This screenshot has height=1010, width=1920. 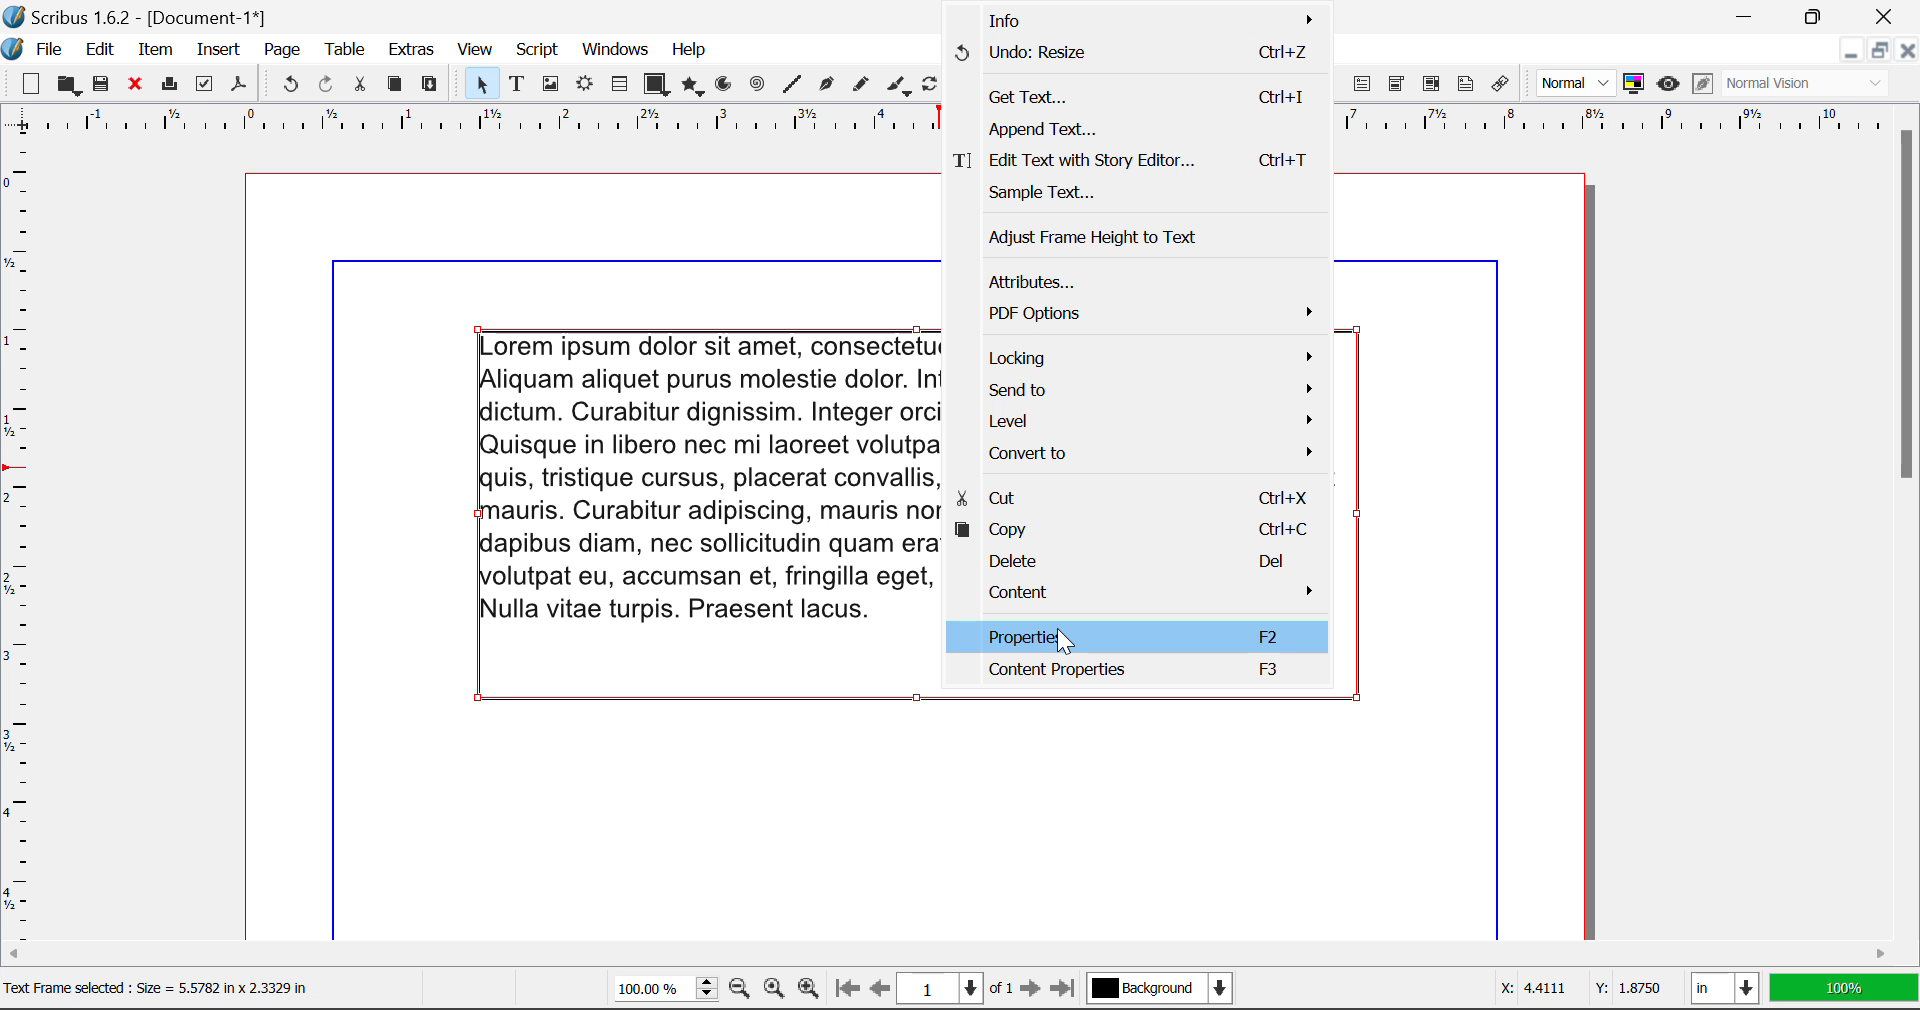 I want to click on Lorem ipsum dolor sit amet, consectetuer adipiscing elit. Ut a sapien.
liquam aliquet purus molestie dolor. Integer quis eros ut erat posuere
ictum. Curabitur dignissim. Integer orci. Fusce vulputate lacus at ipsum.
uisque in libero nec mi laoreet volutpat. Aliquam eros pede, scelerisque
uis, tristique cursus, placerat convallis] velit. Nam condimentum. Nulla ut
auris. Curabitur adipiscing, mauris non dictum aliquam, arcu risus
apibus diam, nec sollicitudin quam erat quis ligula. Aenean massa nulla,
olutpat eu, accumsan et, fringilla eget, odio. Nulla placerat porta justo.

Nulla vitae turpis. Praesent lacus., so click(x=710, y=513).